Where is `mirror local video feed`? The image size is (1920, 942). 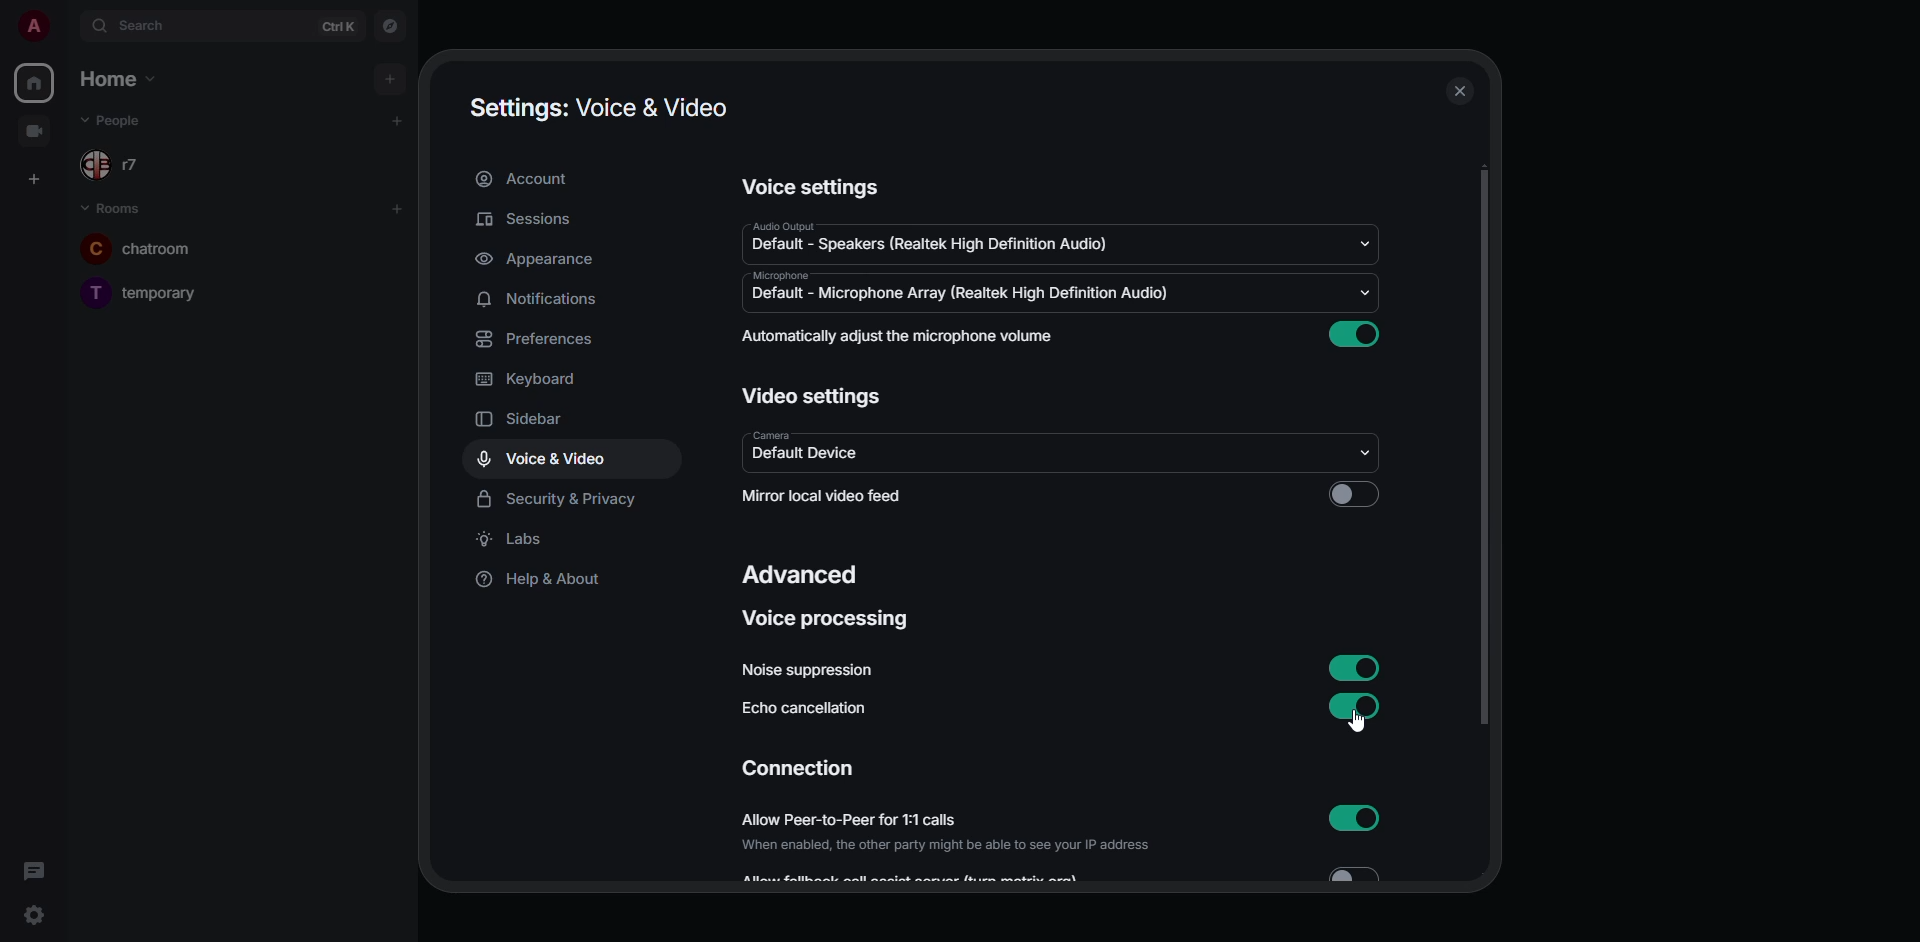 mirror local video feed is located at coordinates (828, 498).